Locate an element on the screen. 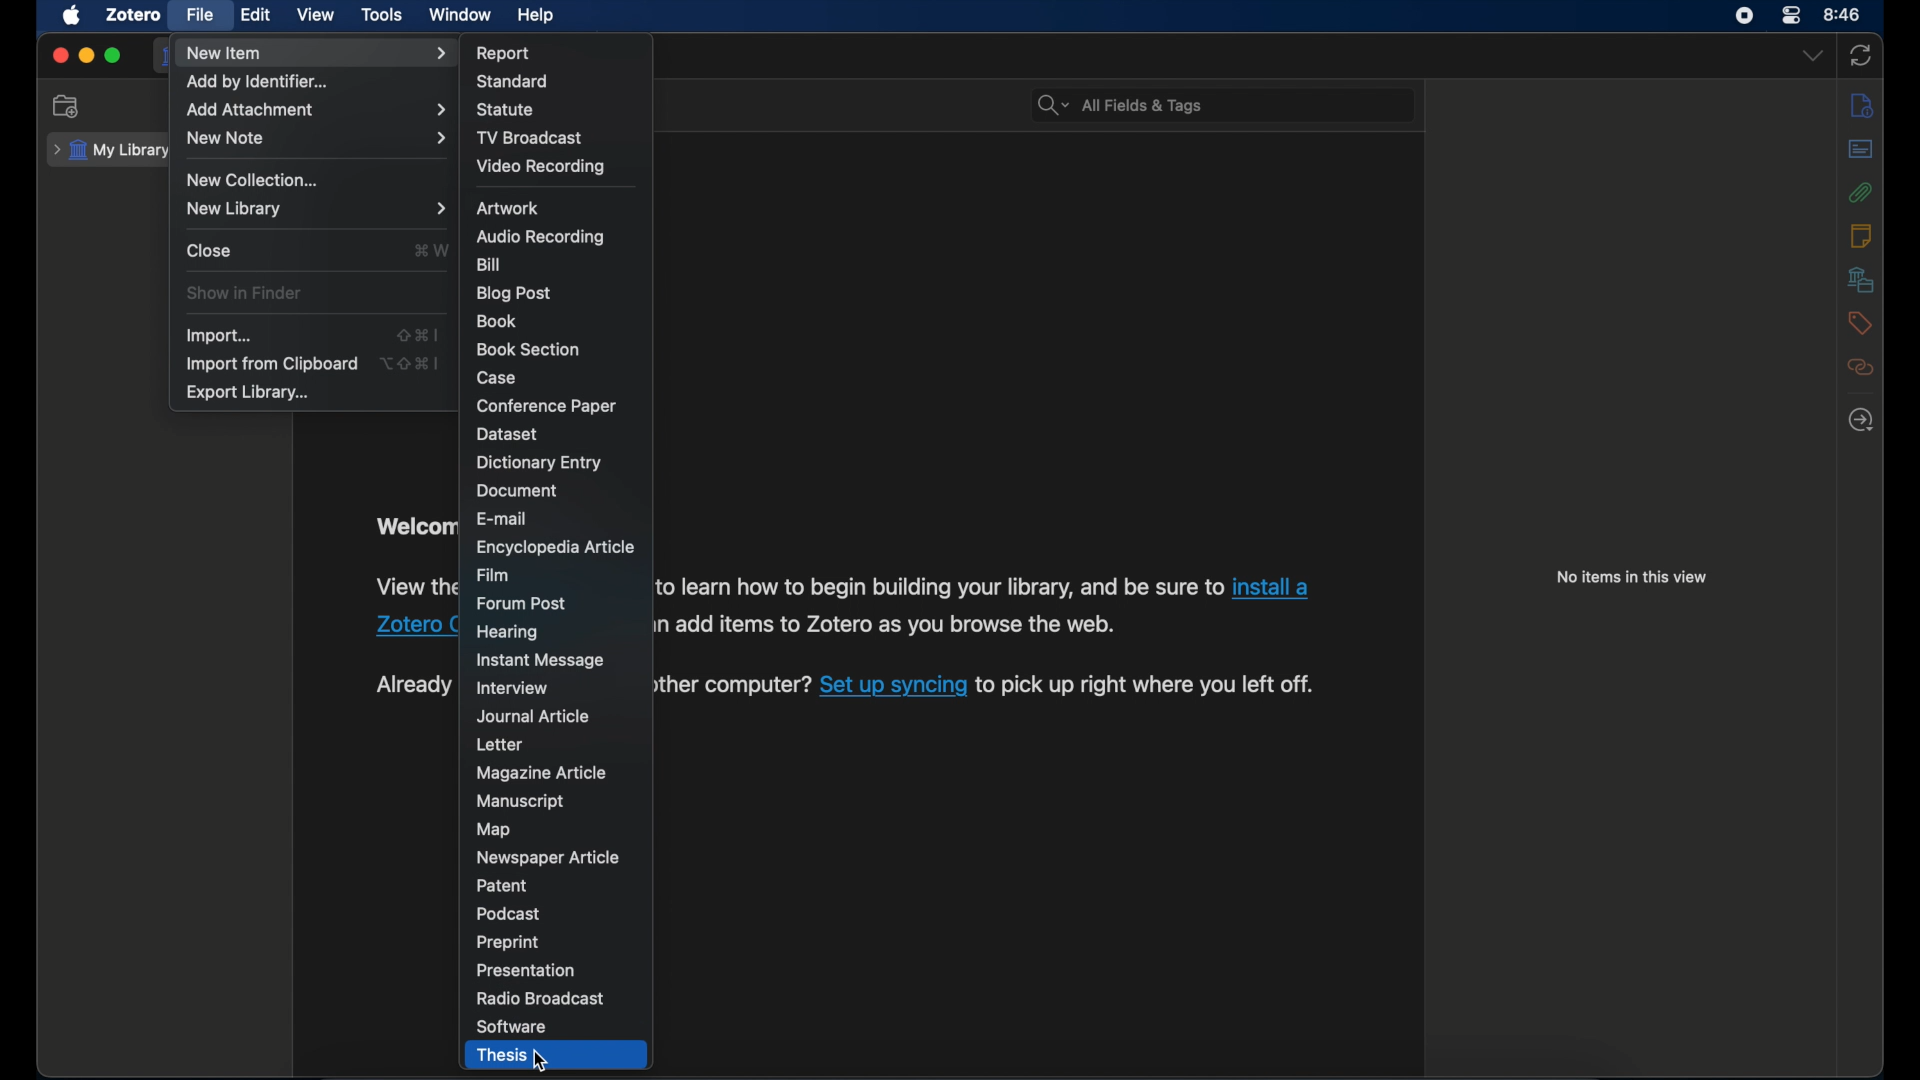 Image resolution: width=1920 pixels, height=1080 pixels. show in finder is located at coordinates (246, 293).